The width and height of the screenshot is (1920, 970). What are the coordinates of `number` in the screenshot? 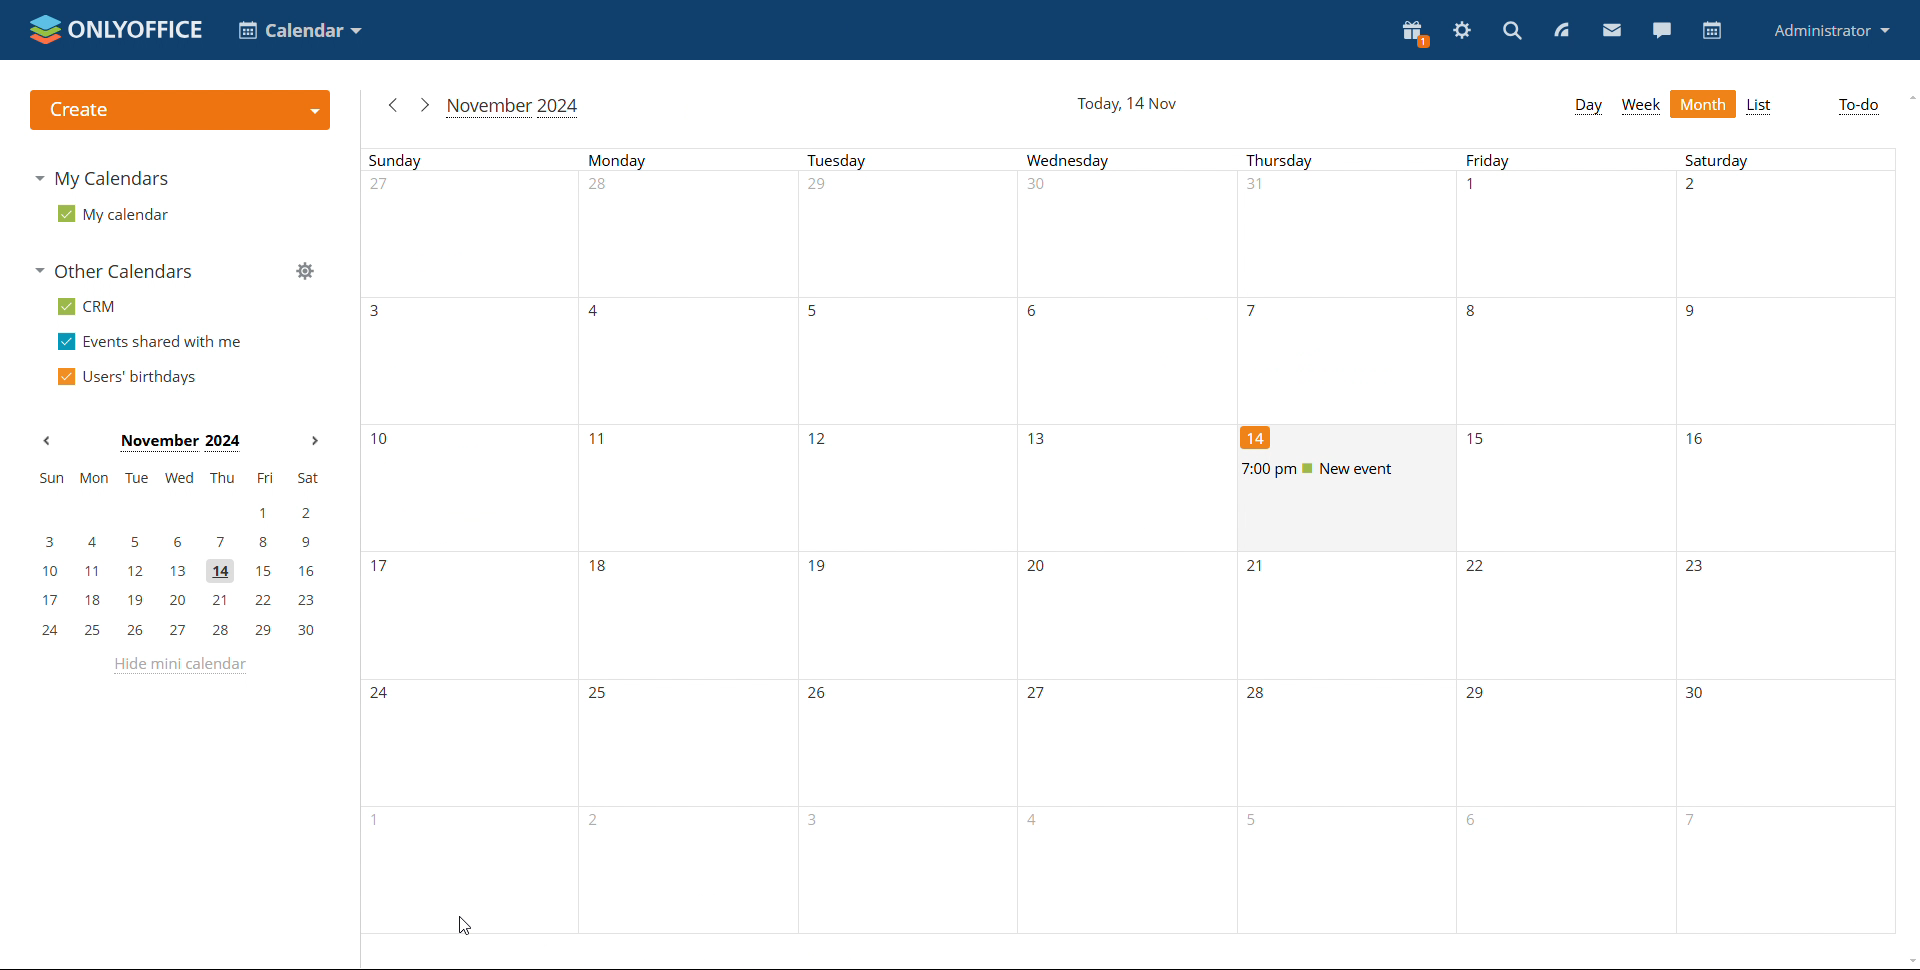 It's located at (1698, 313).